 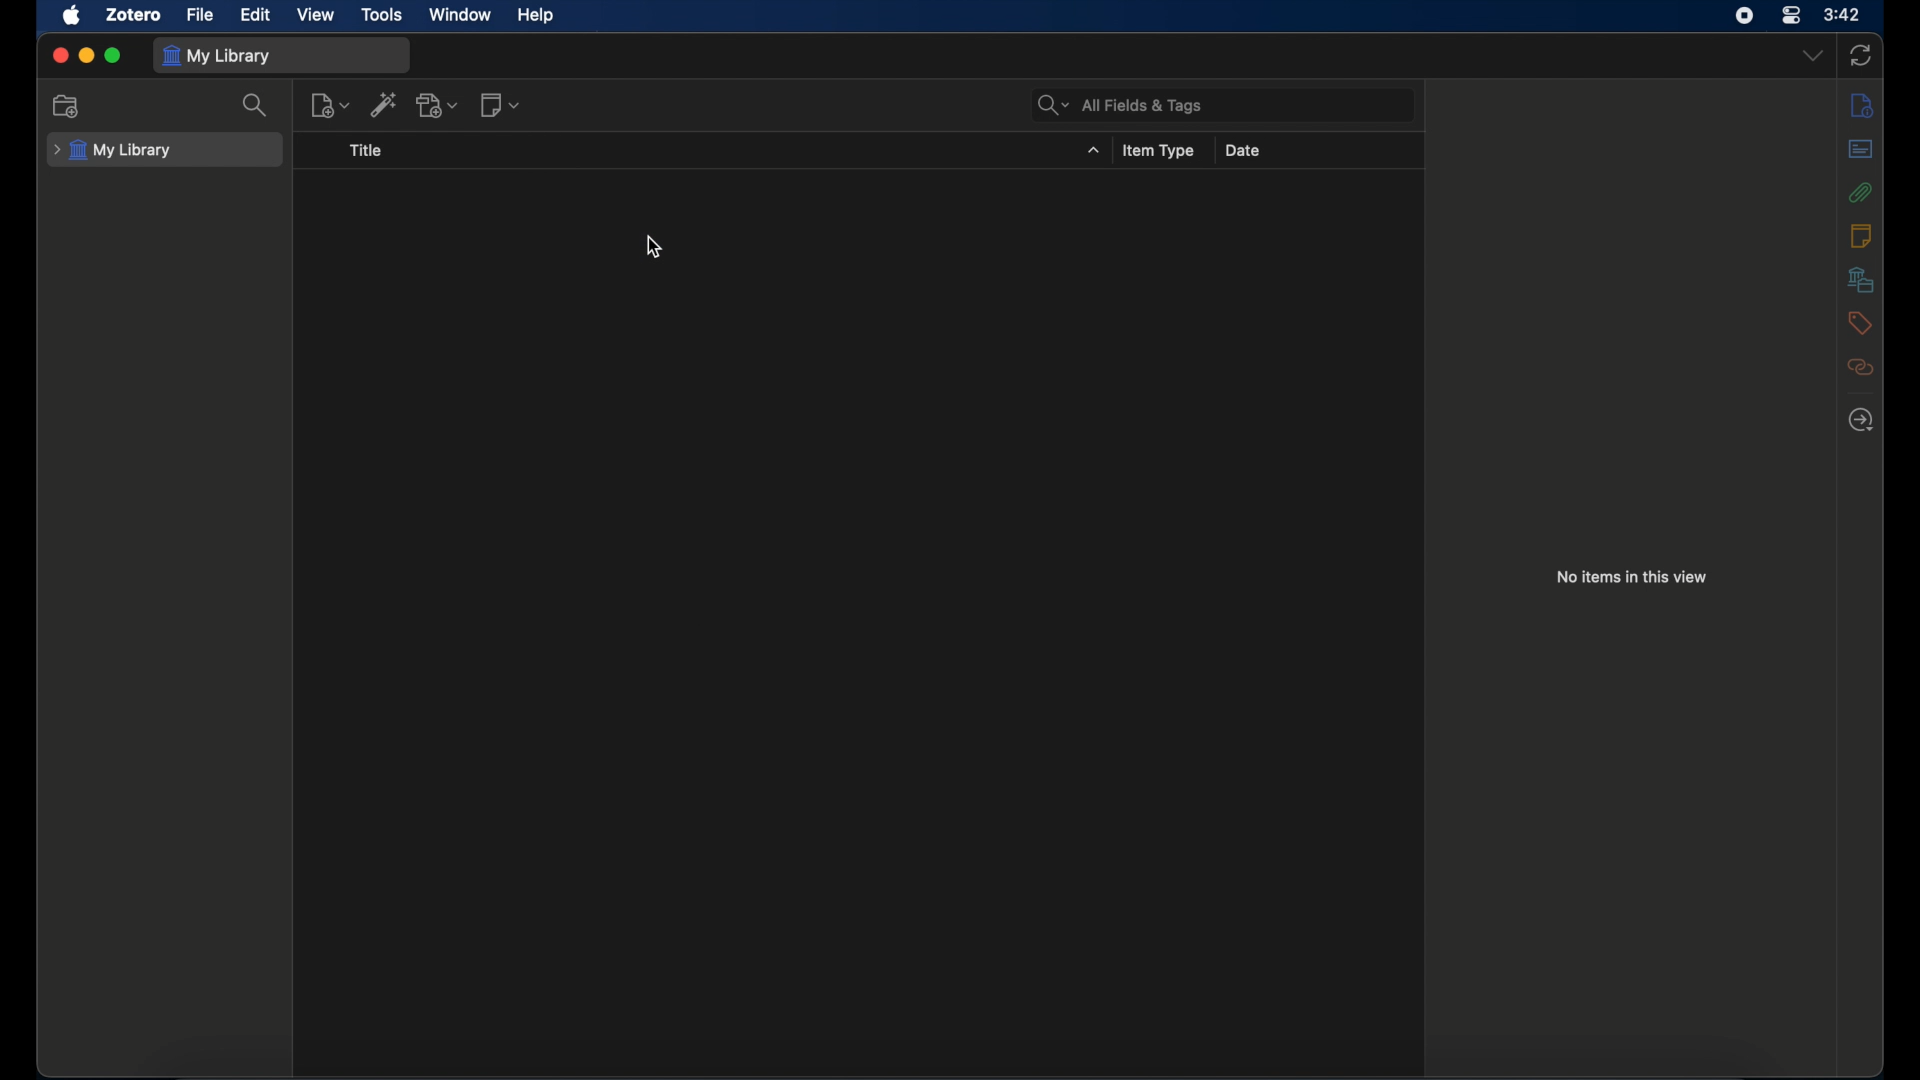 I want to click on attachments, so click(x=1860, y=192).